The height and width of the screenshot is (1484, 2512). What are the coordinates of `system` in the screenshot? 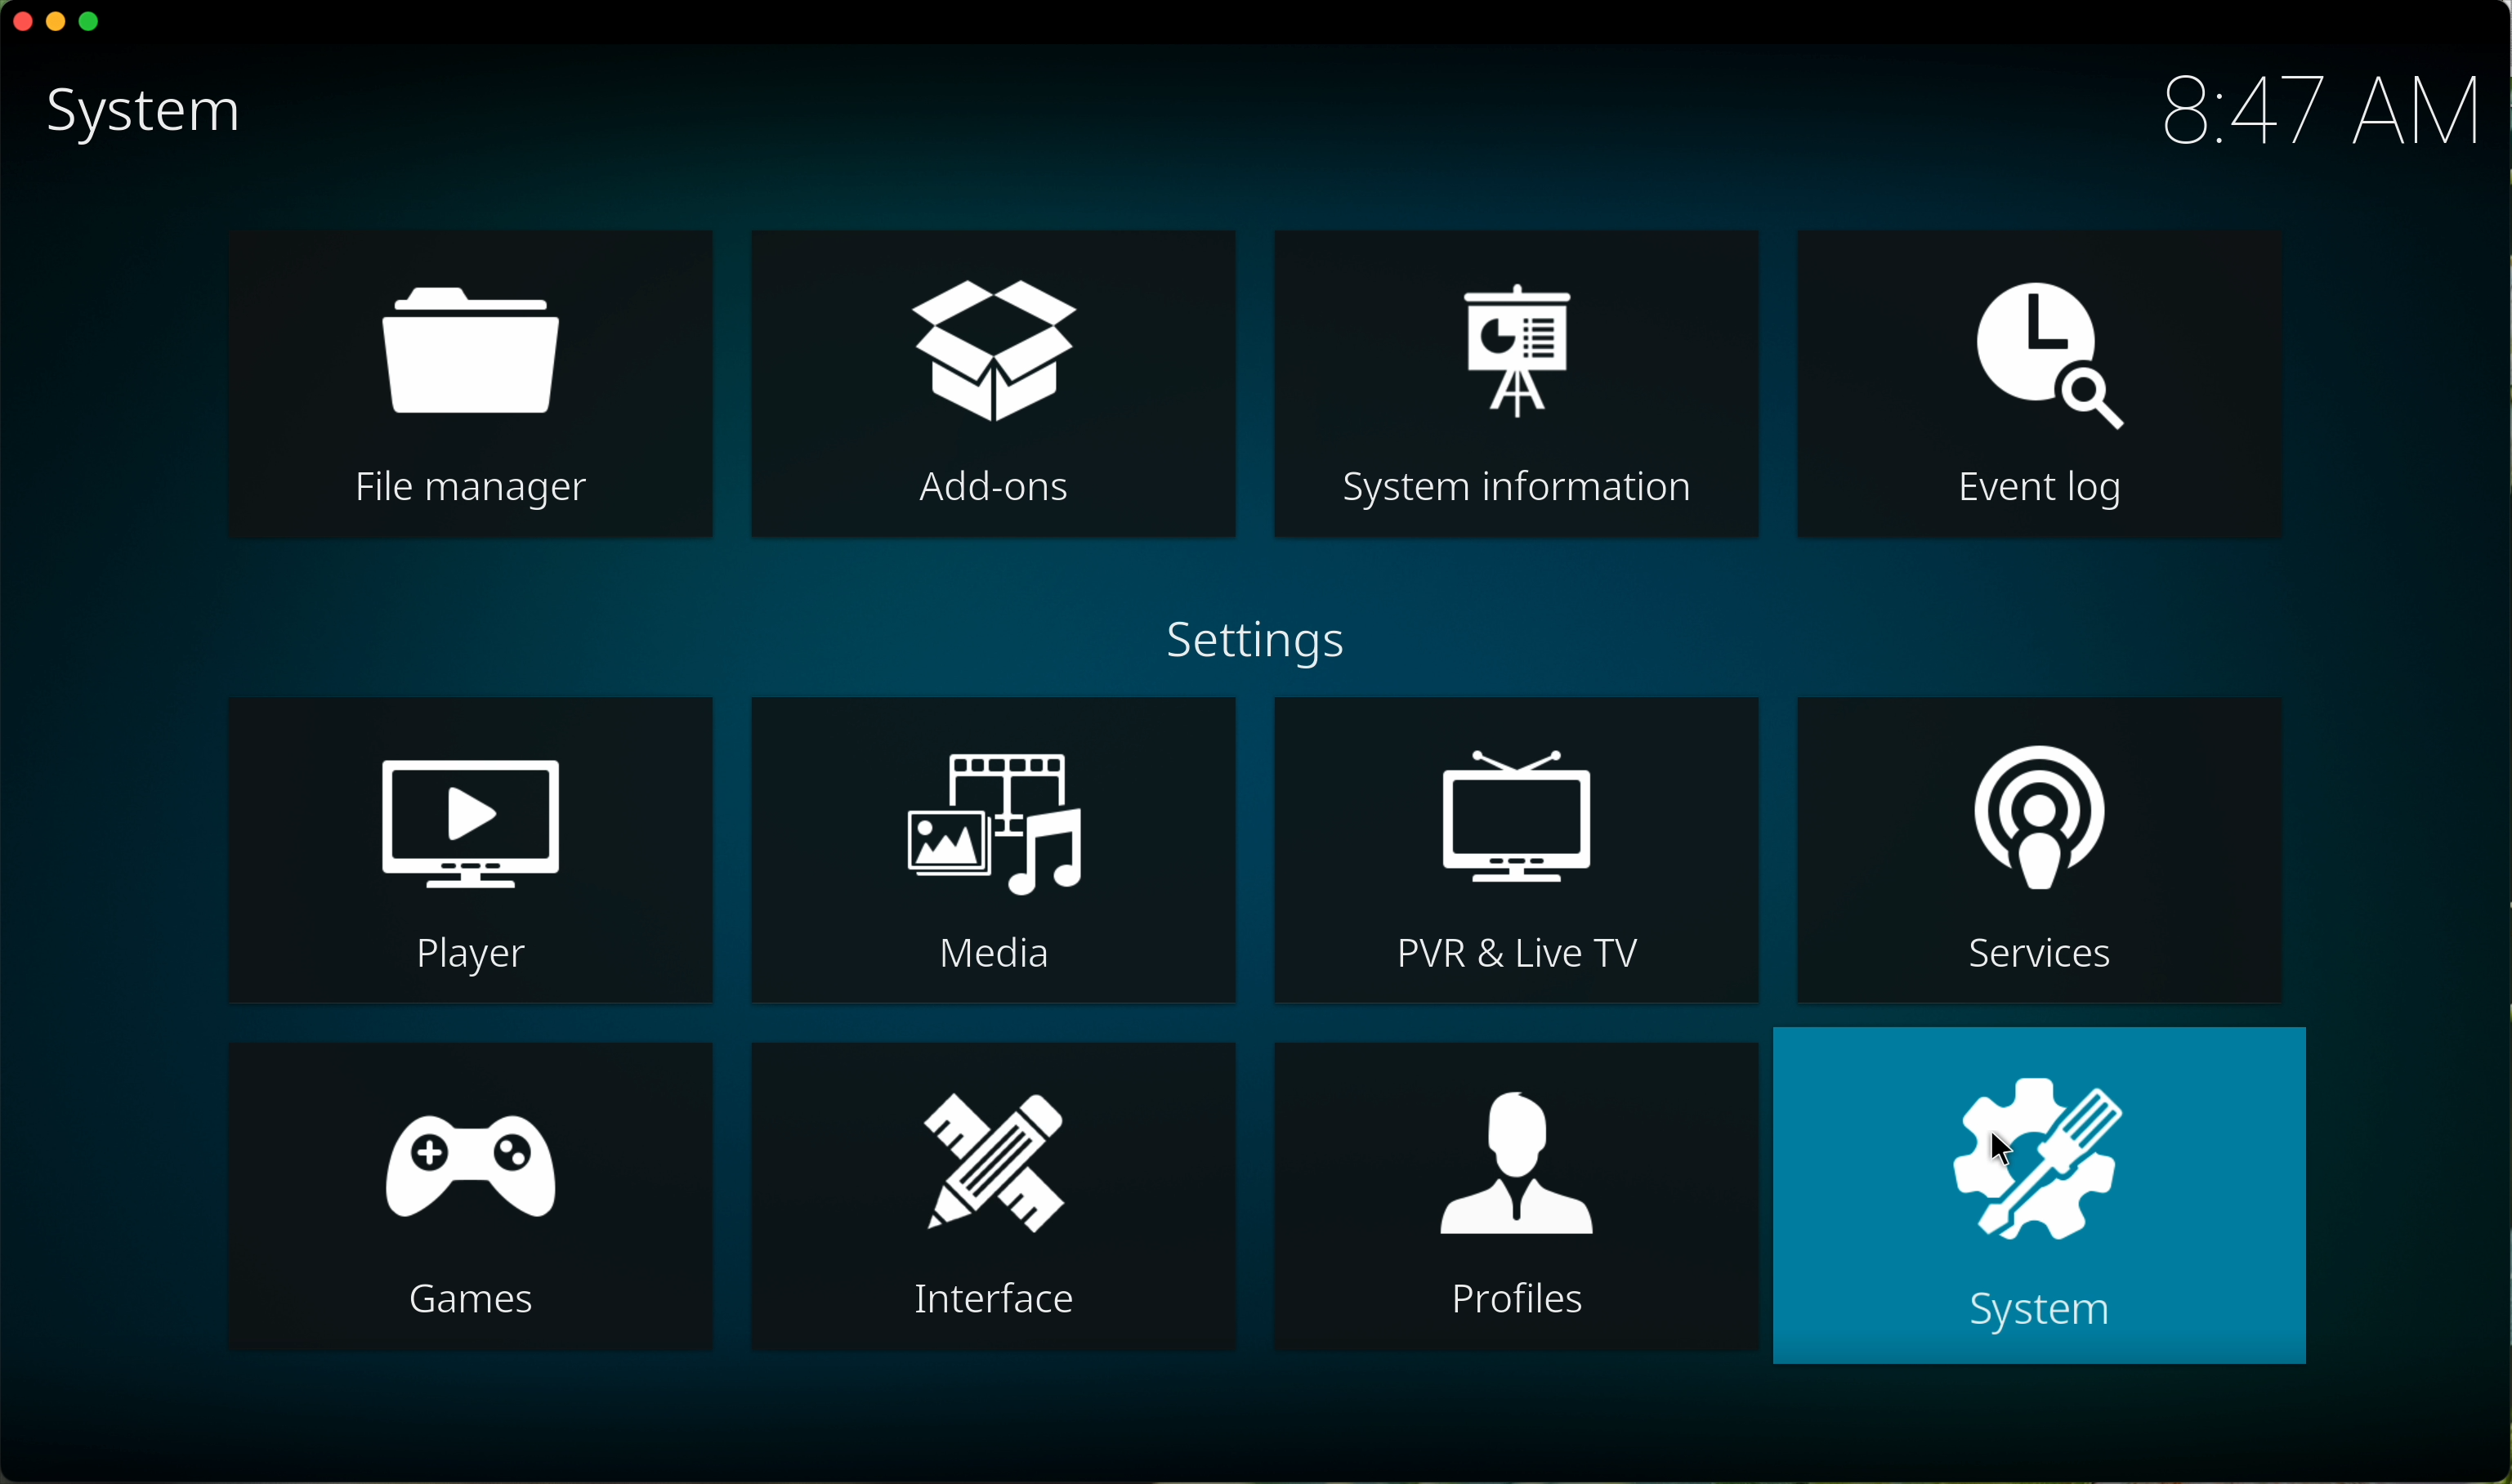 It's located at (140, 116).